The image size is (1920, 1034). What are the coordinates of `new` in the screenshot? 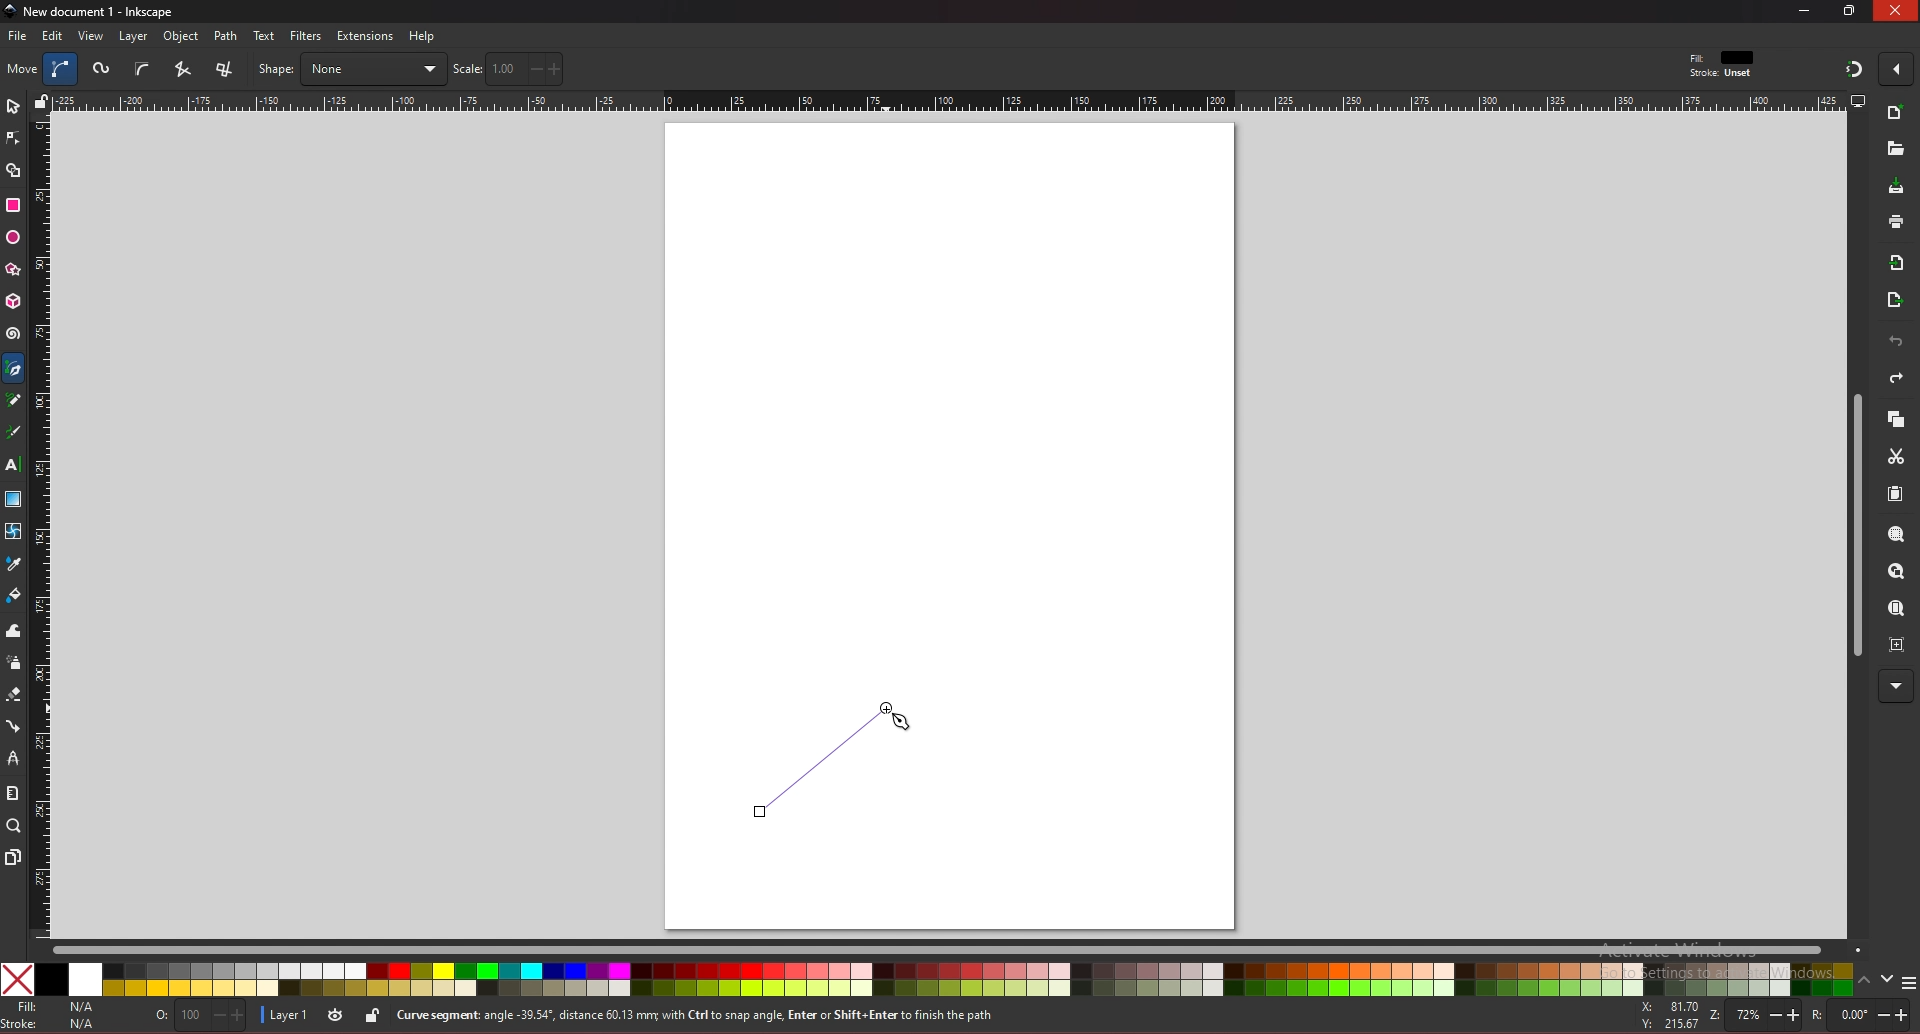 It's located at (1894, 149).